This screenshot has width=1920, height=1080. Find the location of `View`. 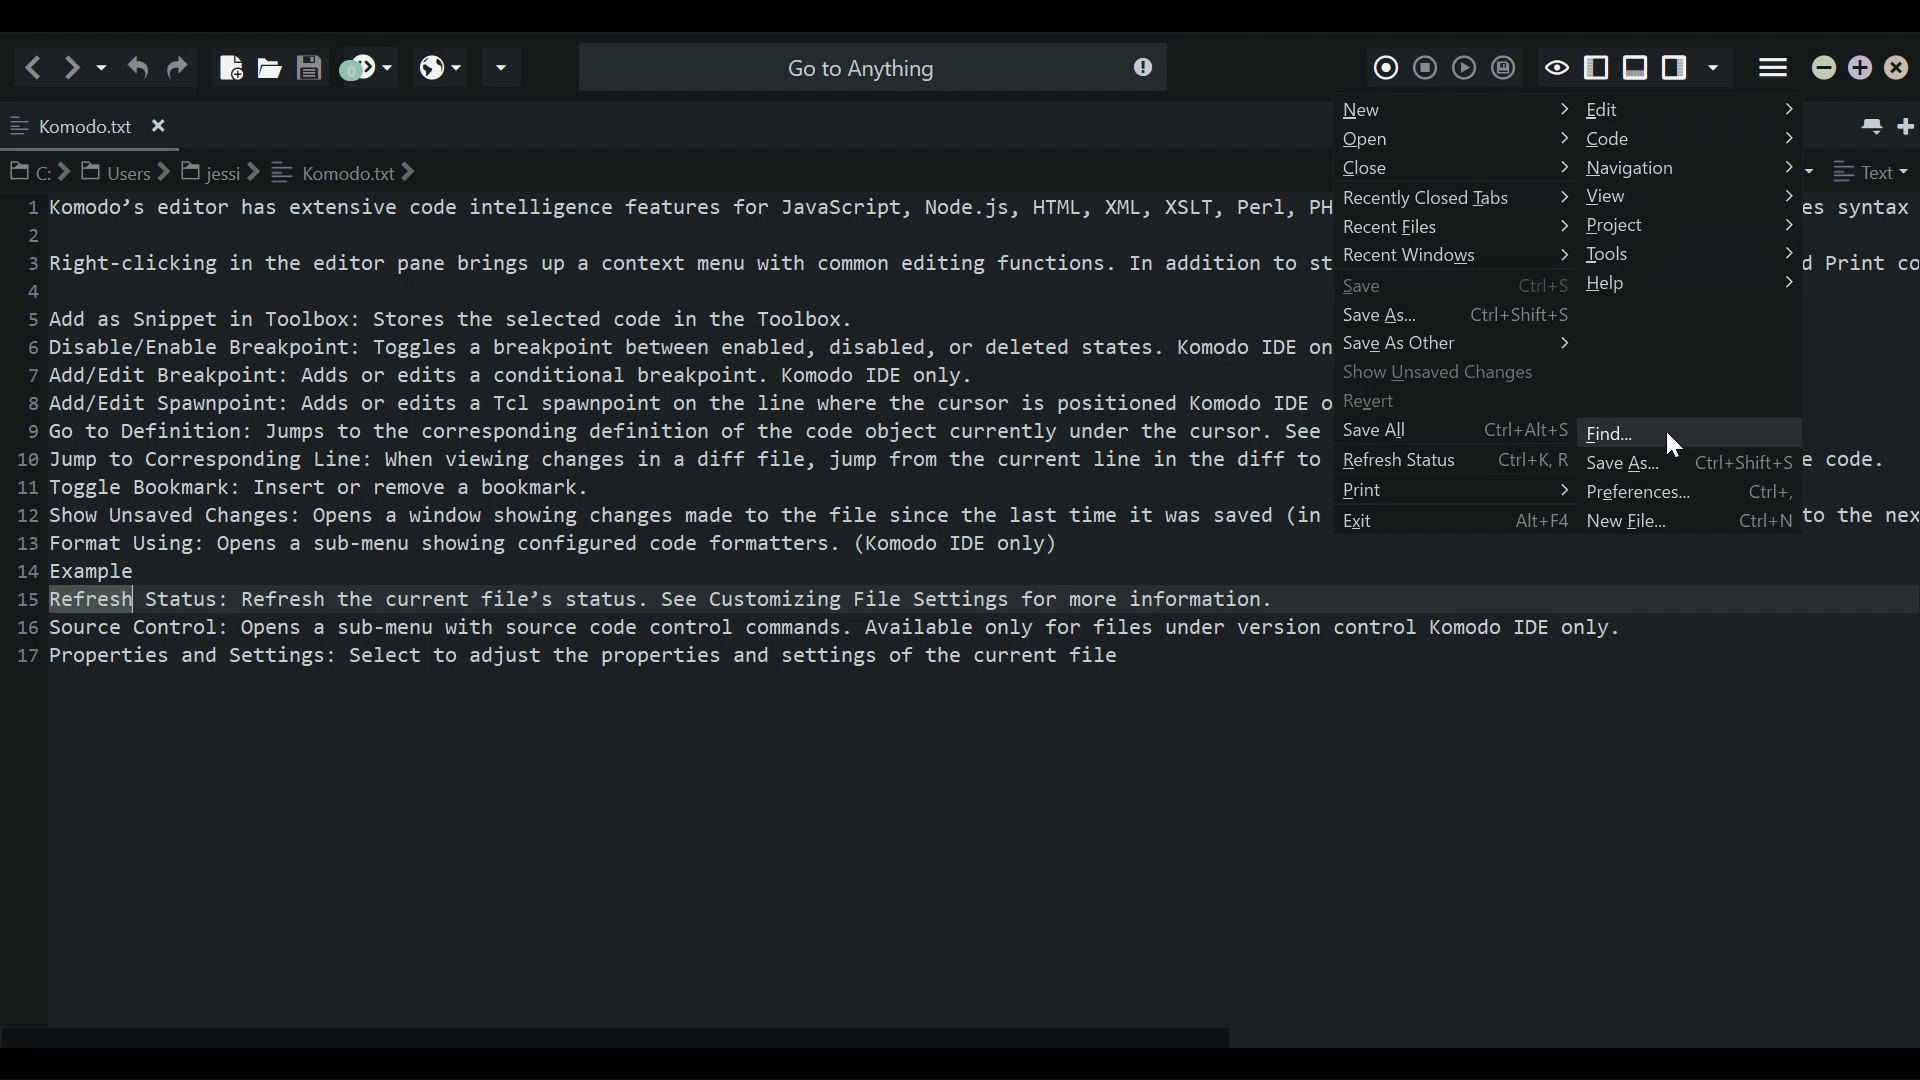

View is located at coordinates (1690, 196).